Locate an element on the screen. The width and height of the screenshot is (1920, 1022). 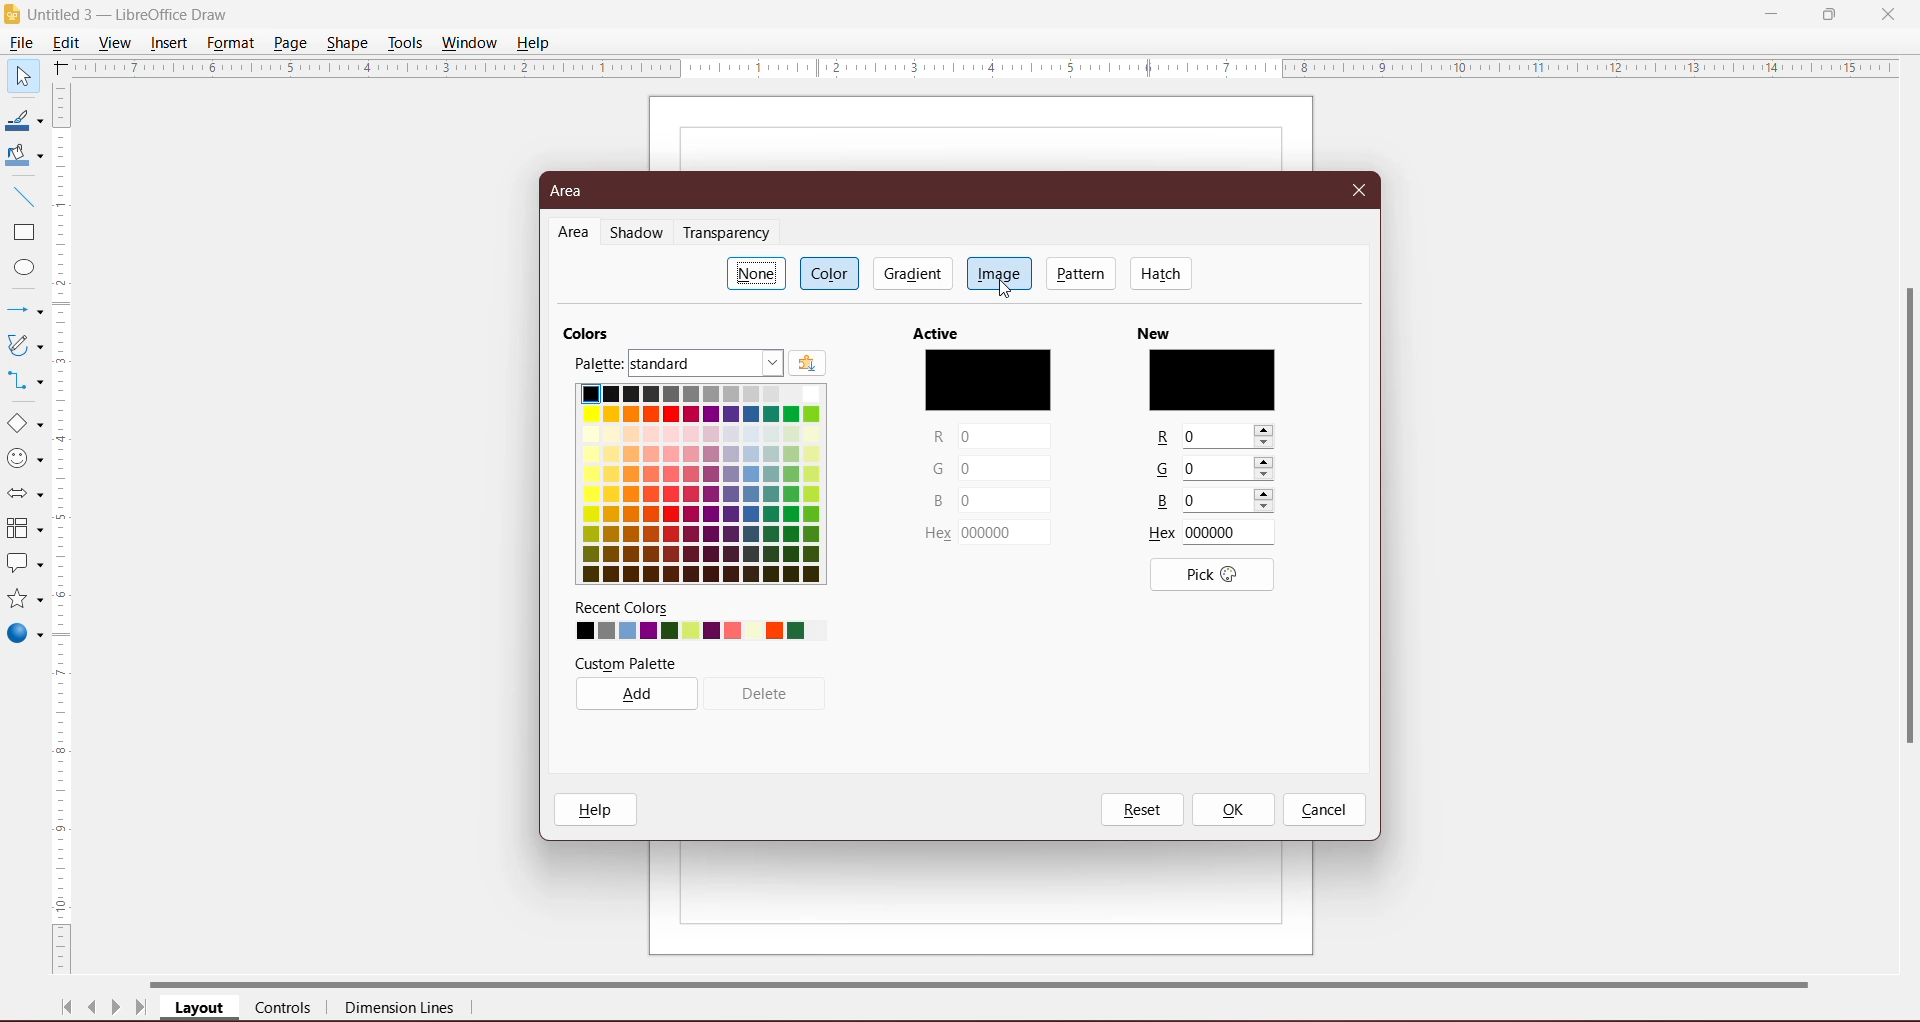
Scroll to last page is located at coordinates (142, 1010).